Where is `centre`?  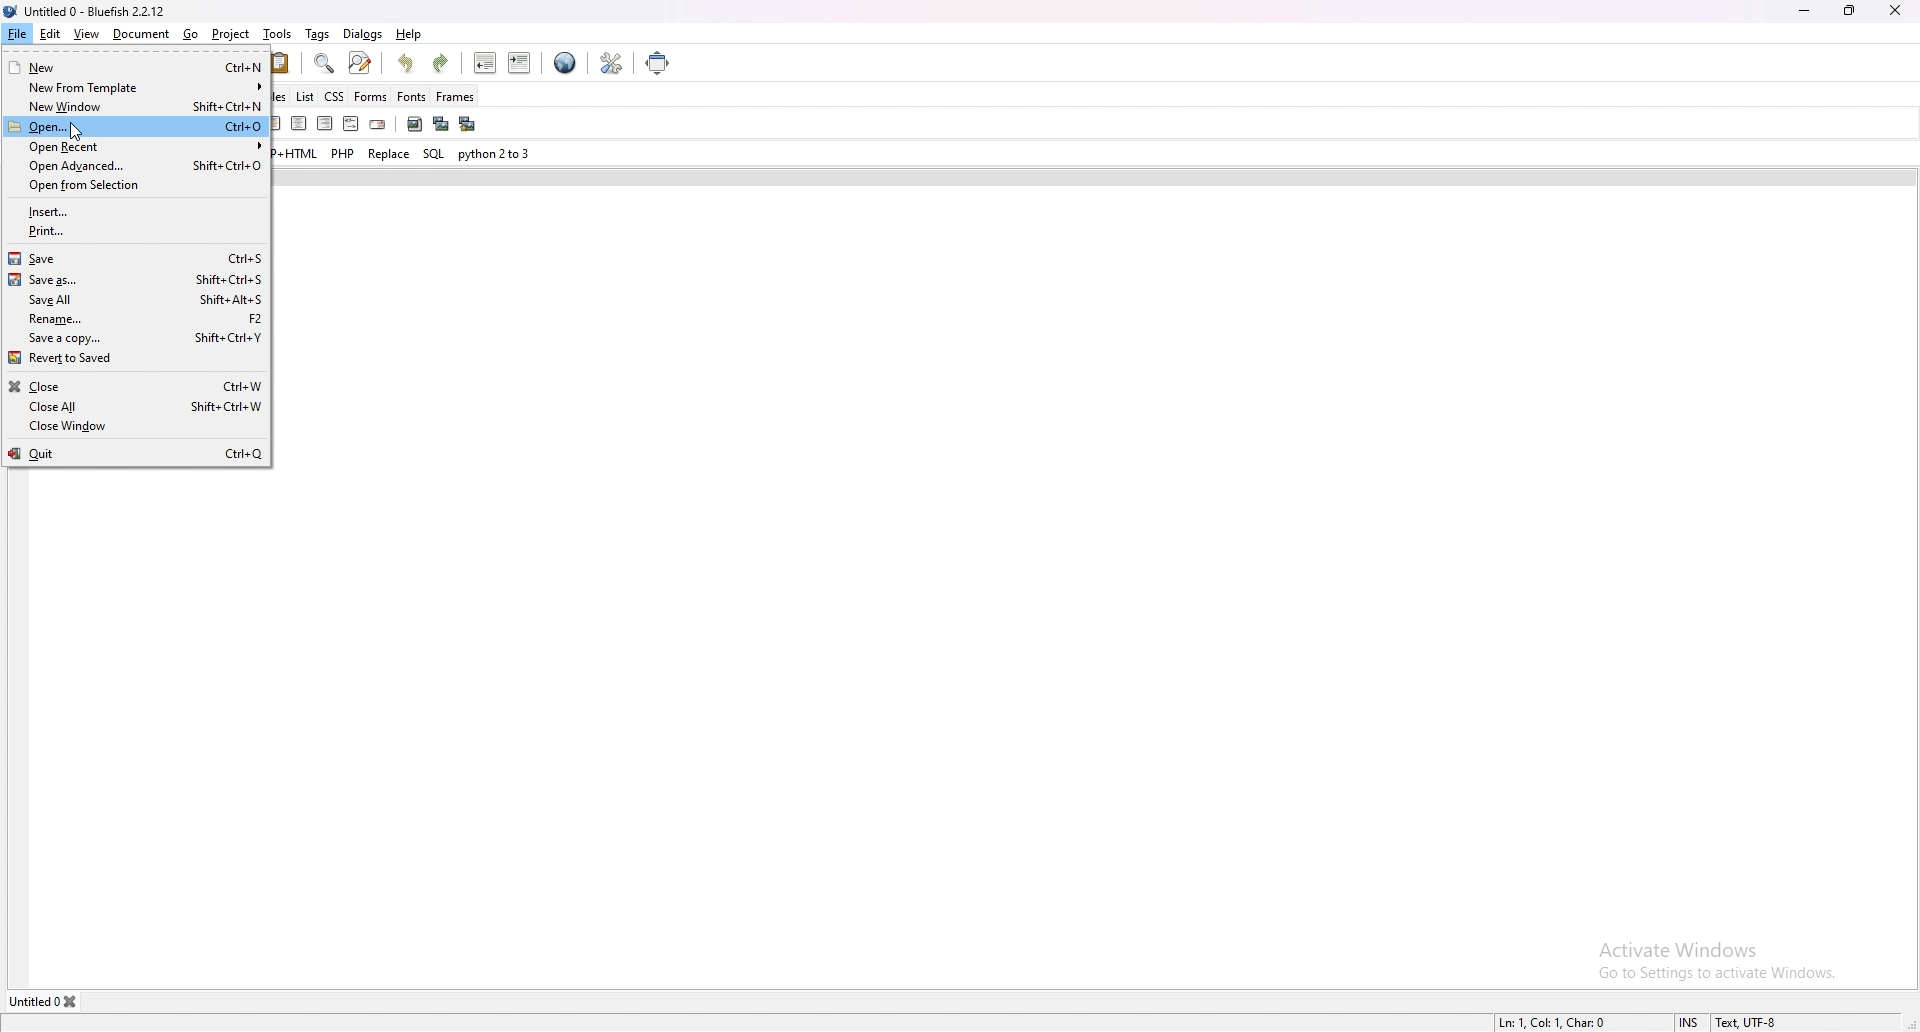
centre is located at coordinates (299, 122).